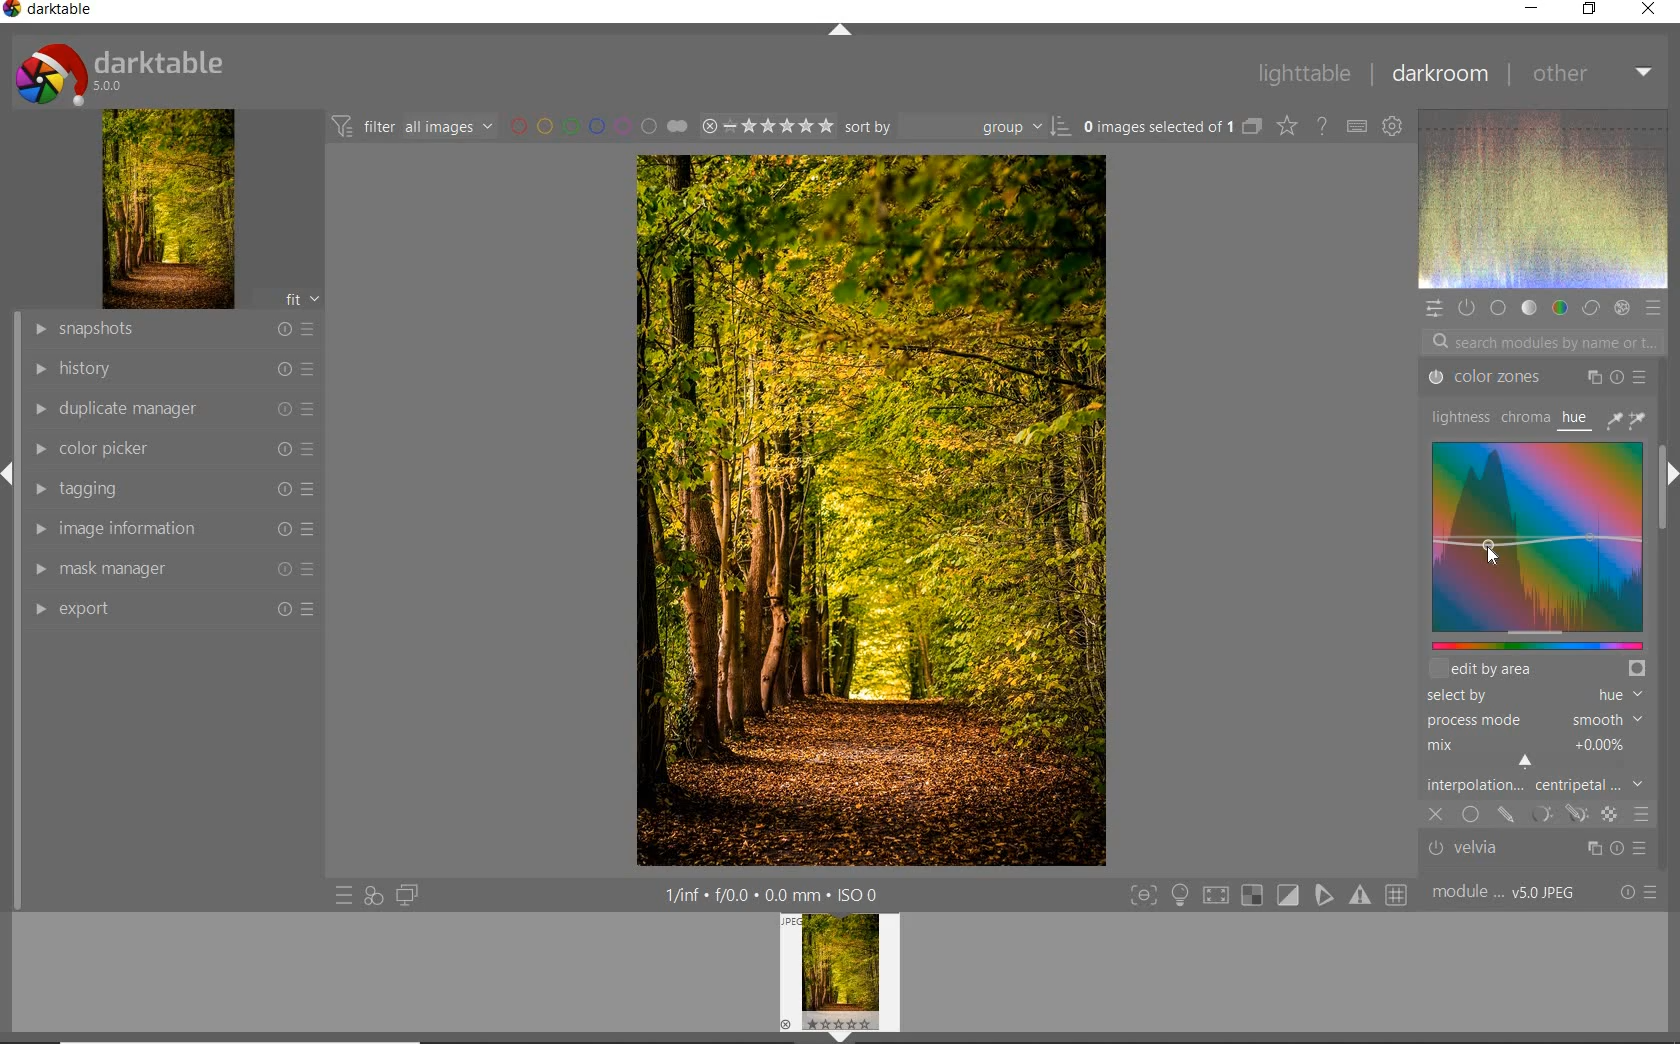  Describe the element at coordinates (172, 407) in the screenshot. I see `DUPLICATE MANAGER` at that location.